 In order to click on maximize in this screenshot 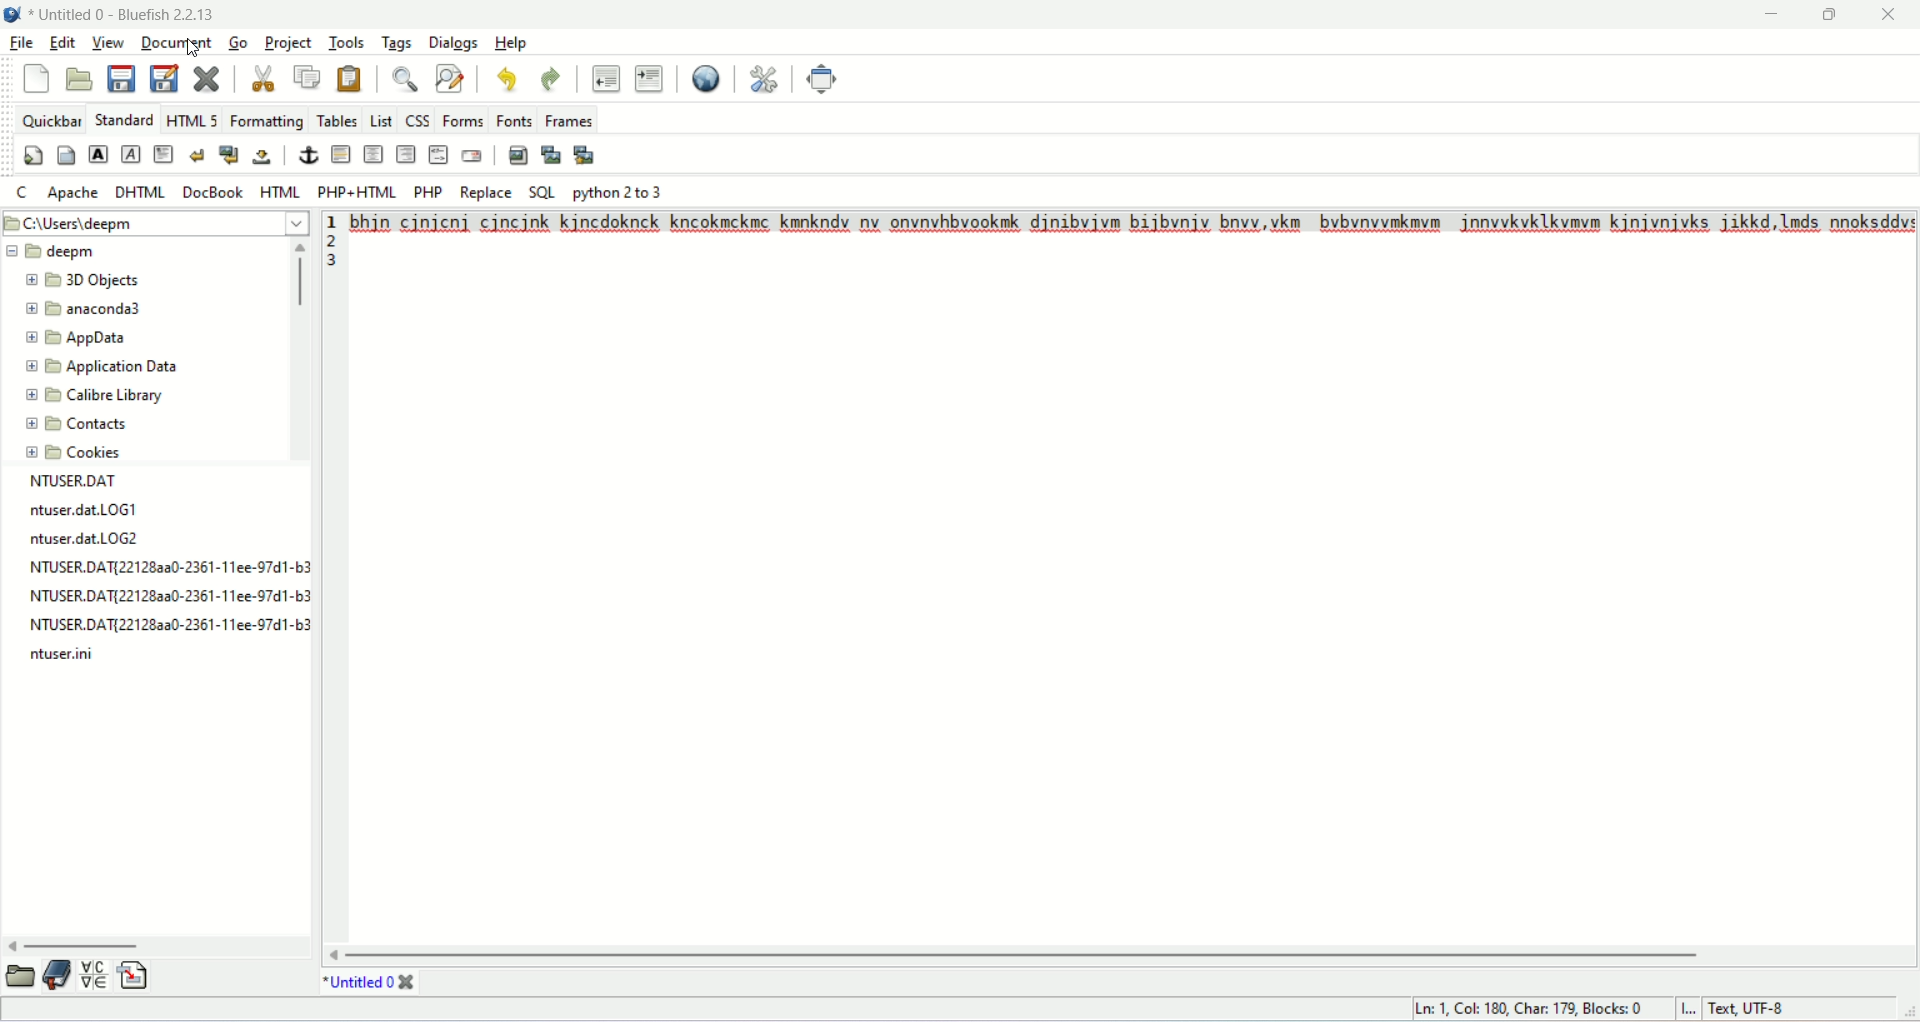, I will do `click(1825, 15)`.